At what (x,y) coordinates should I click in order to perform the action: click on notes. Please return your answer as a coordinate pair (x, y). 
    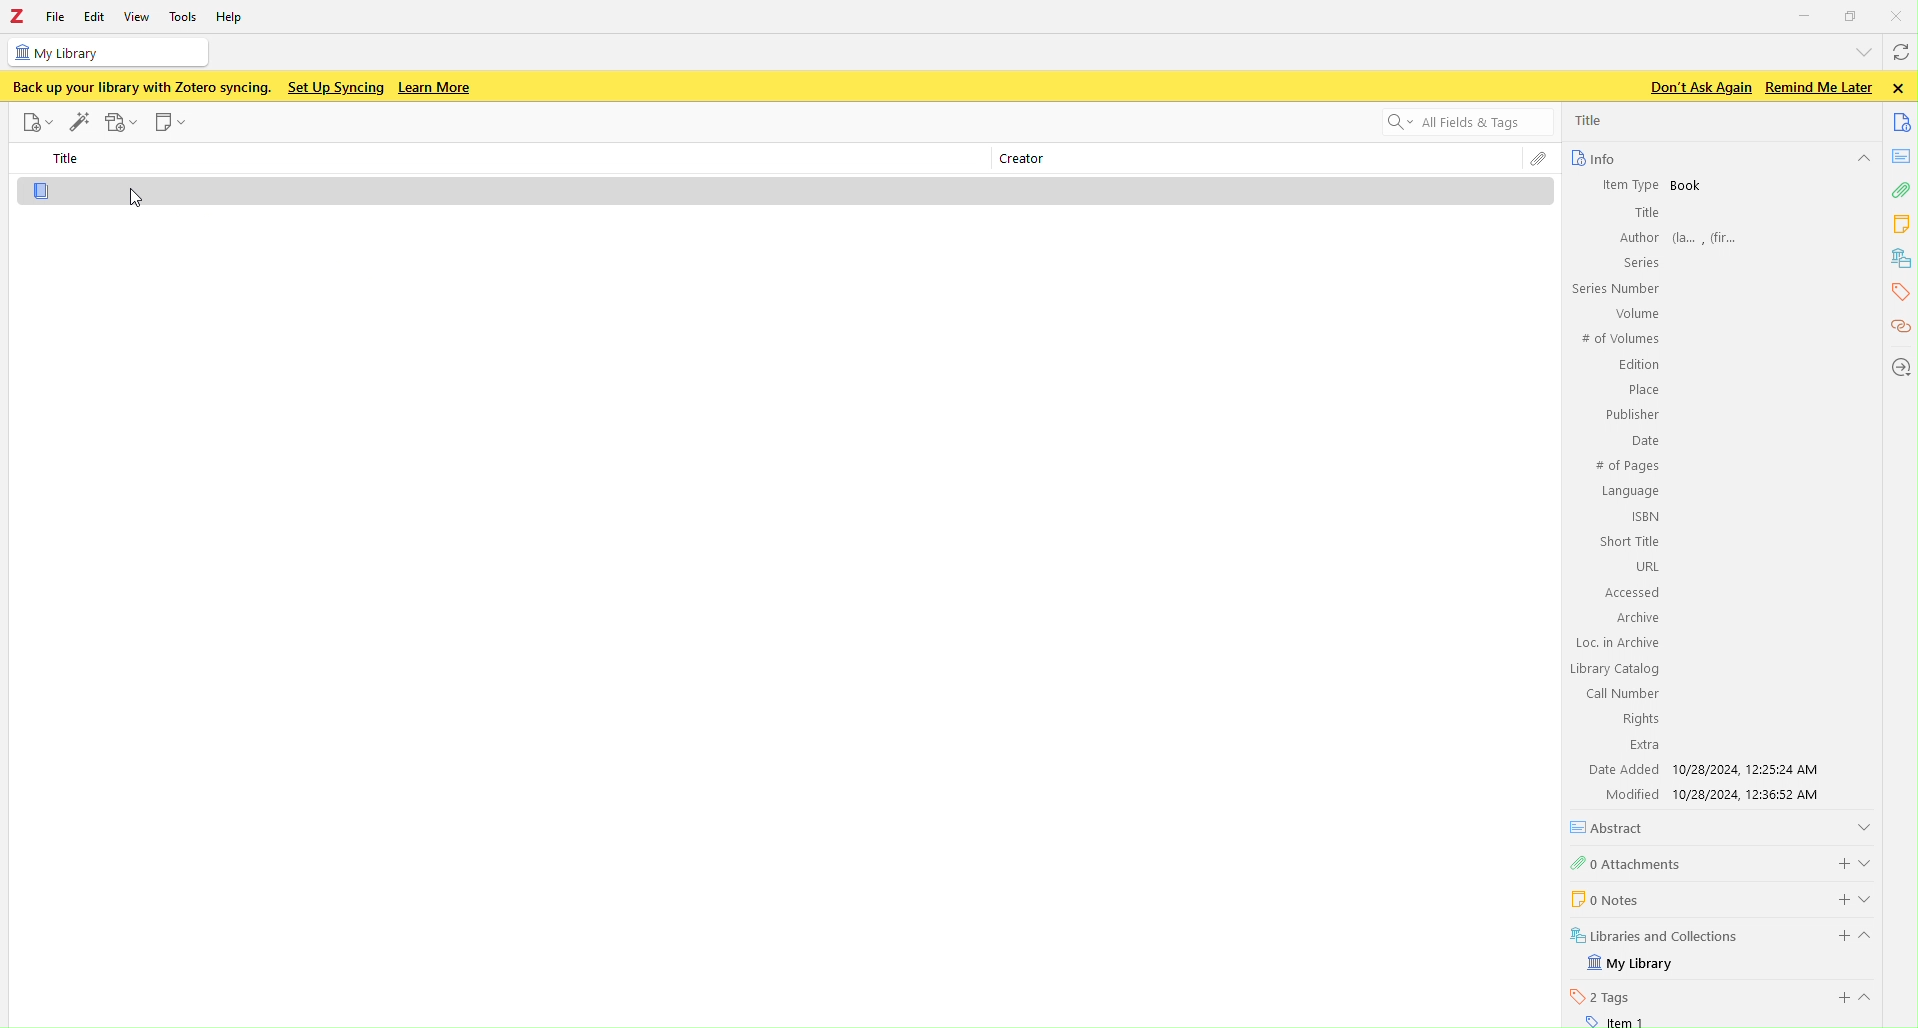
    Looking at the image, I should click on (1903, 224).